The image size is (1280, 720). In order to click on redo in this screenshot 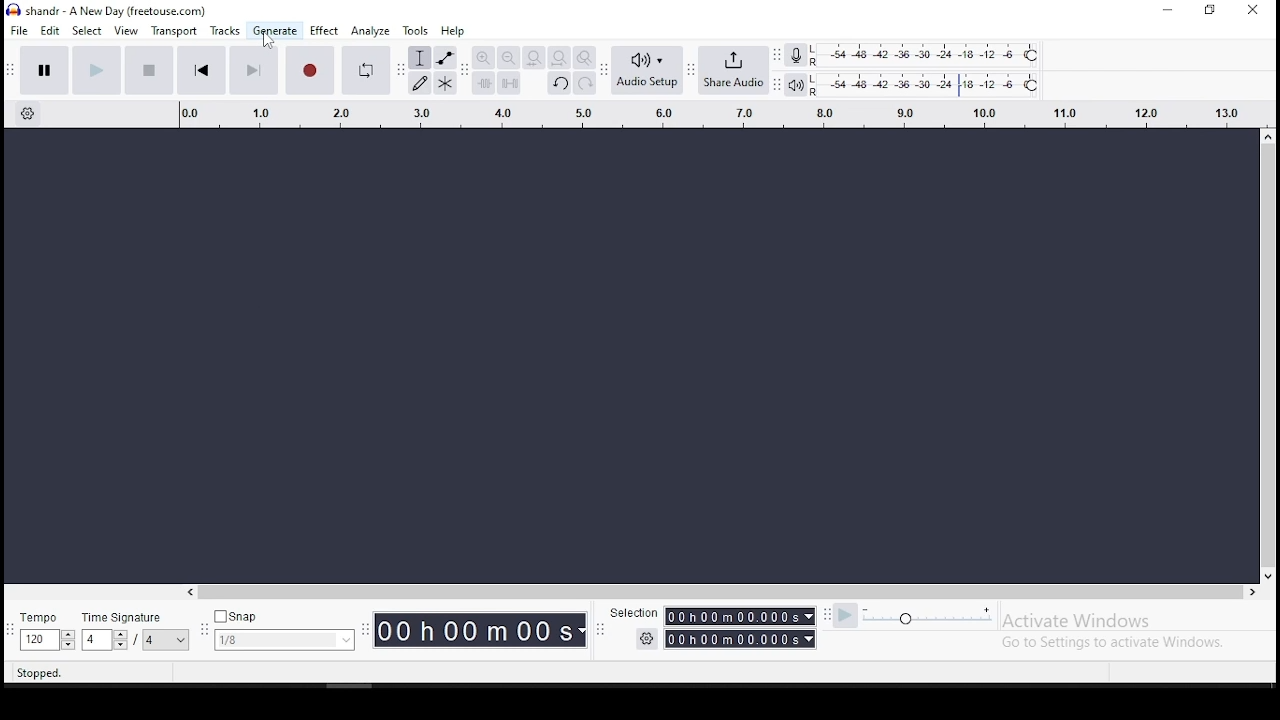, I will do `click(587, 83)`.